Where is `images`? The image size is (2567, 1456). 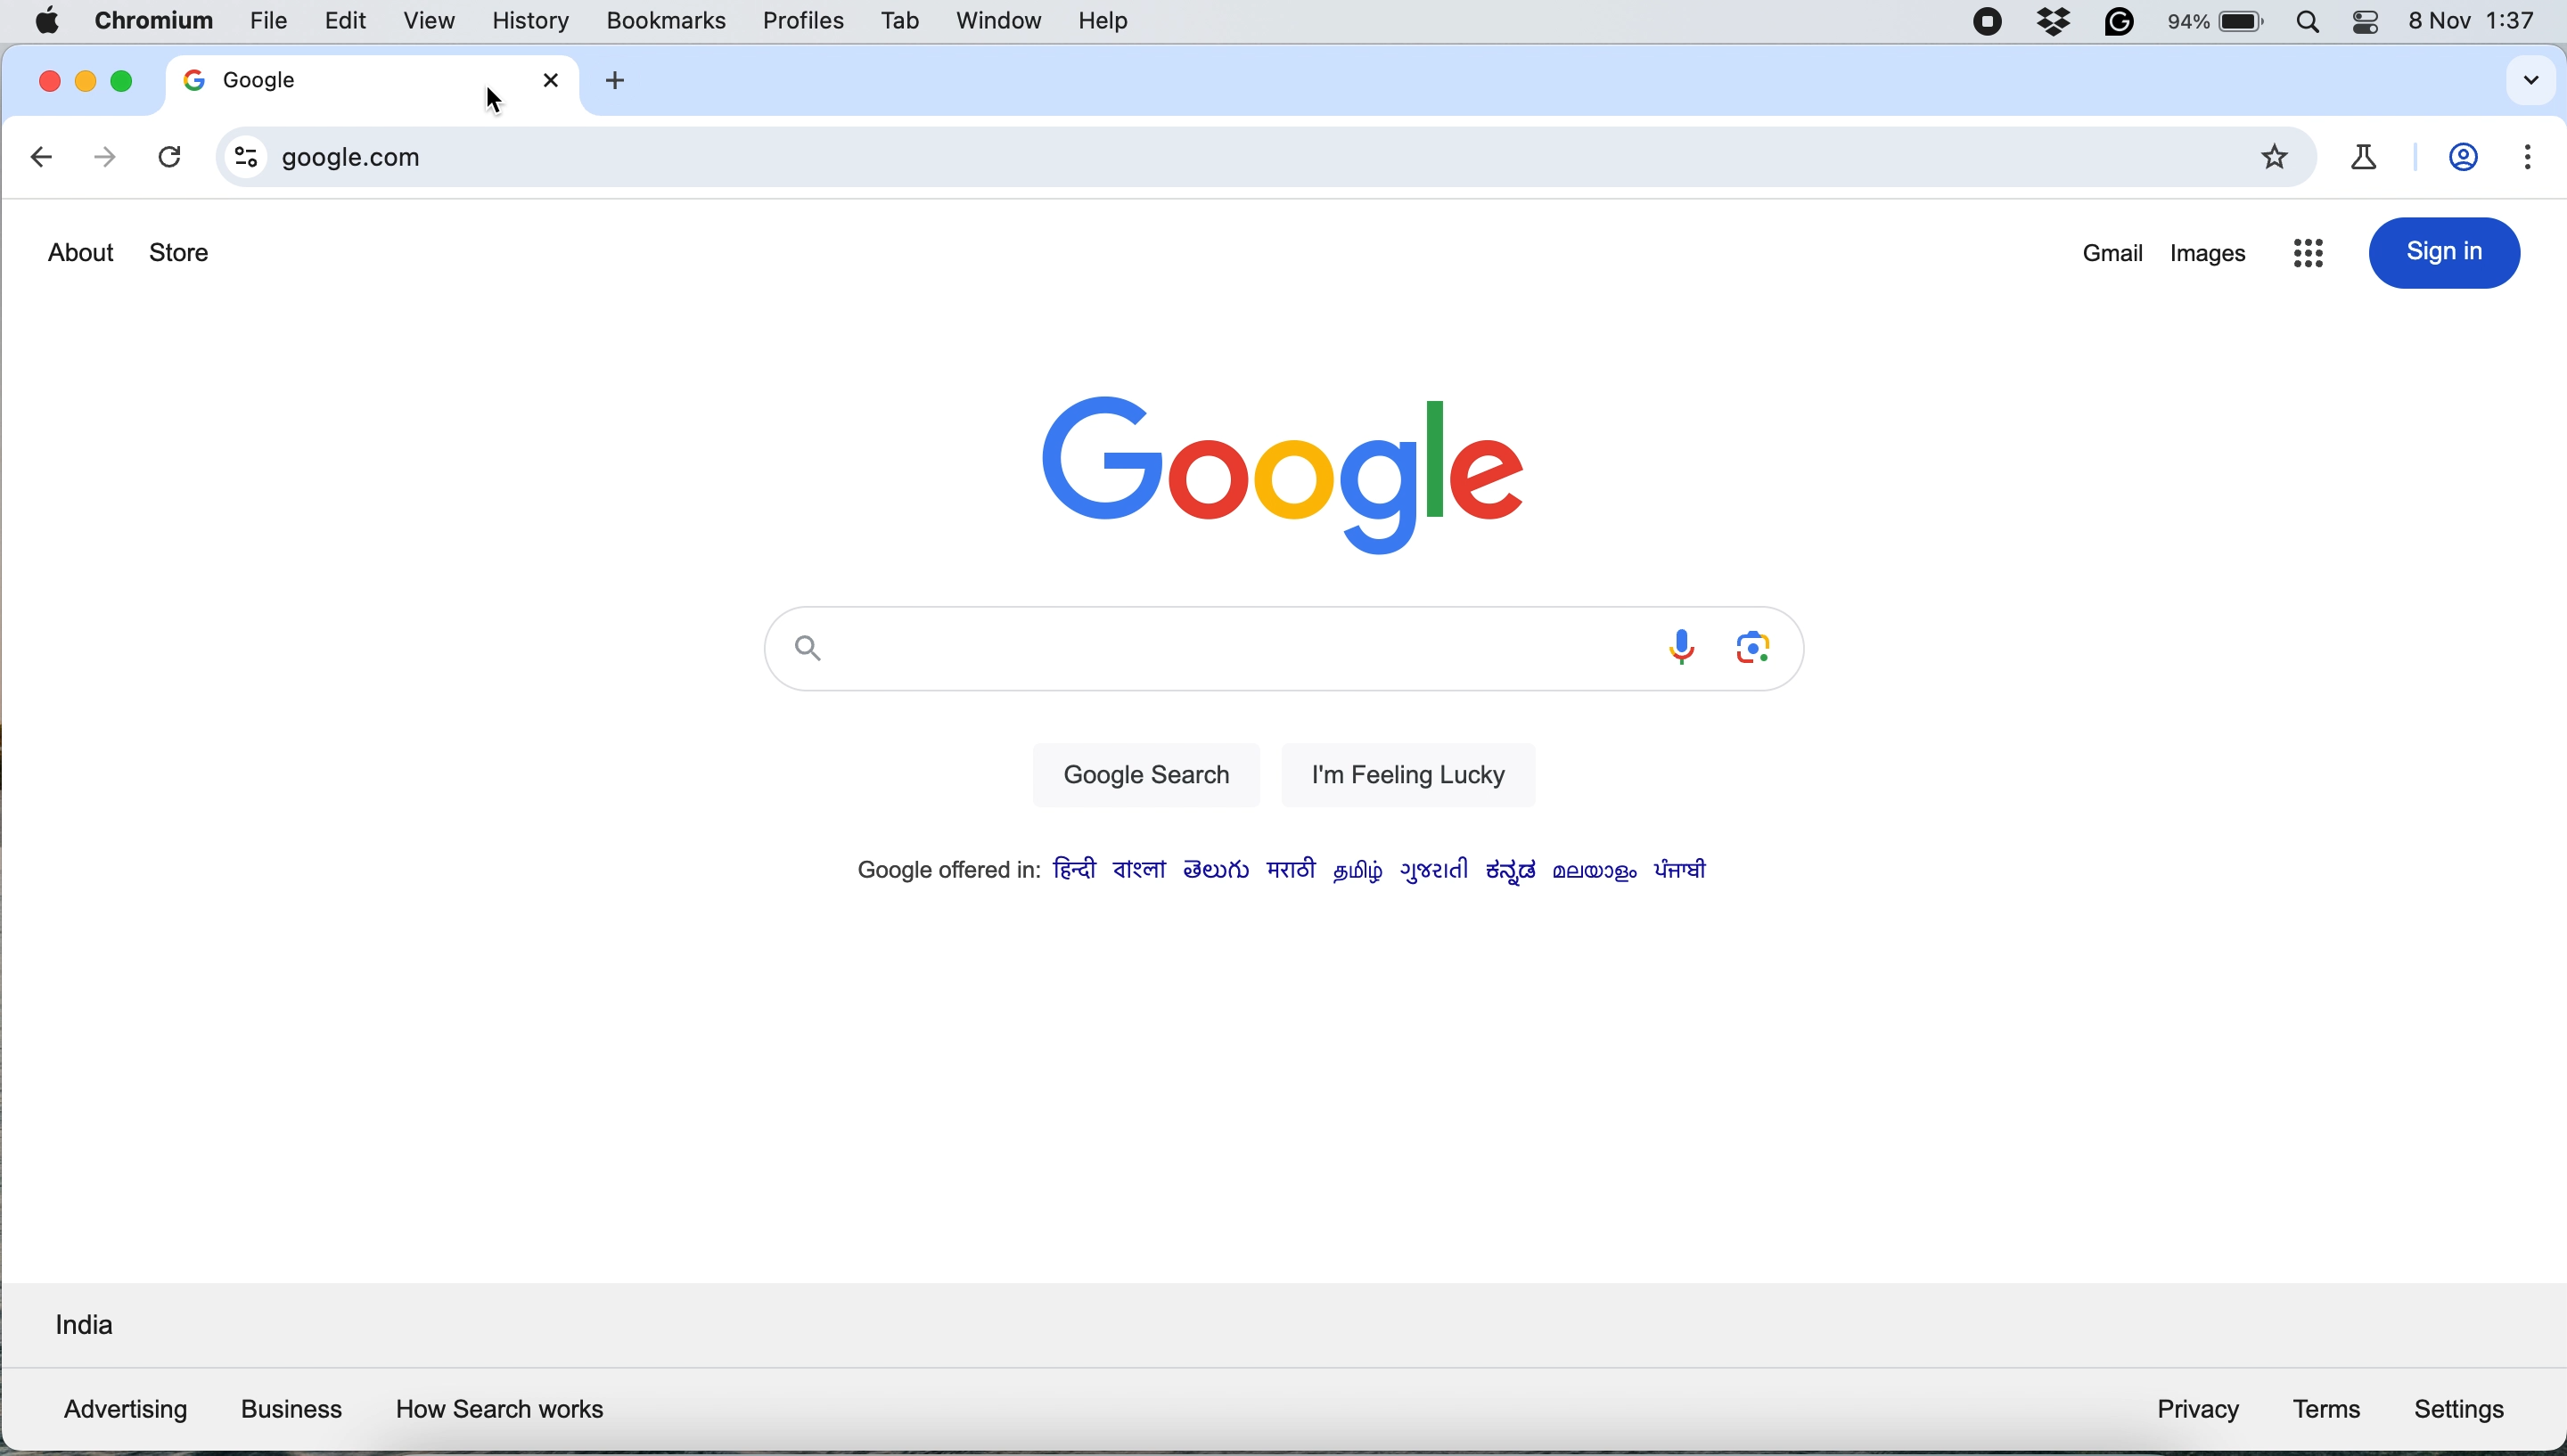
images is located at coordinates (2209, 259).